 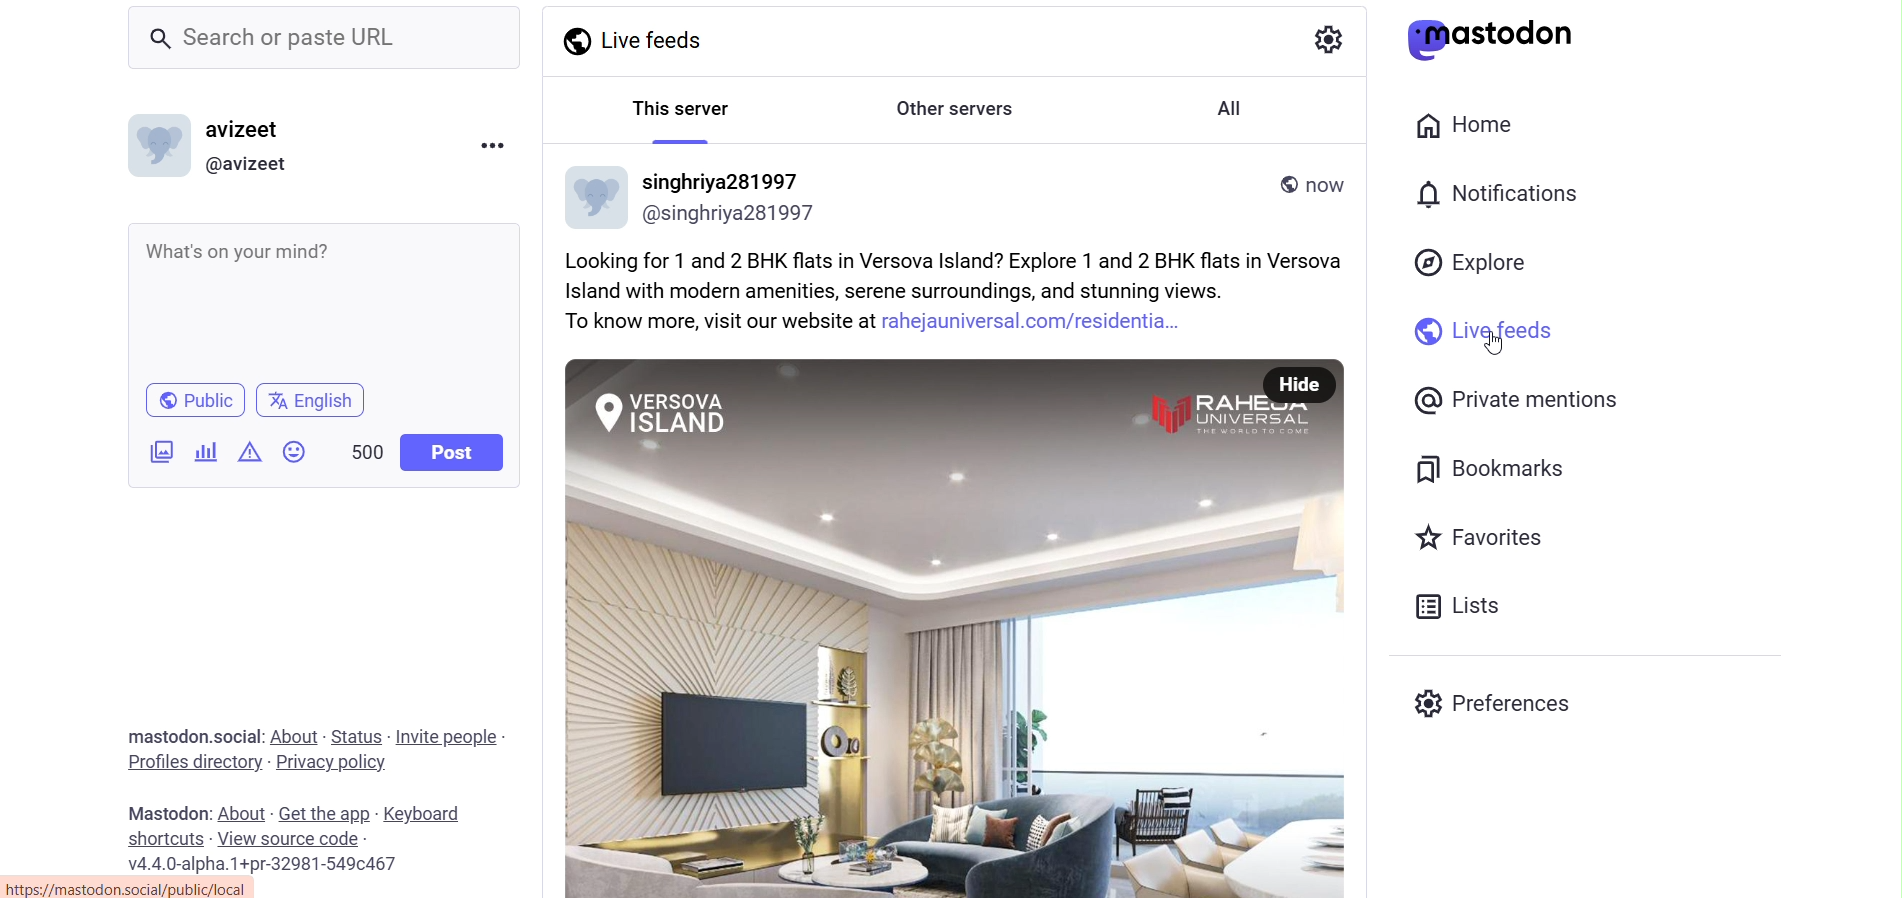 I want to click on privacy policy, so click(x=330, y=761).